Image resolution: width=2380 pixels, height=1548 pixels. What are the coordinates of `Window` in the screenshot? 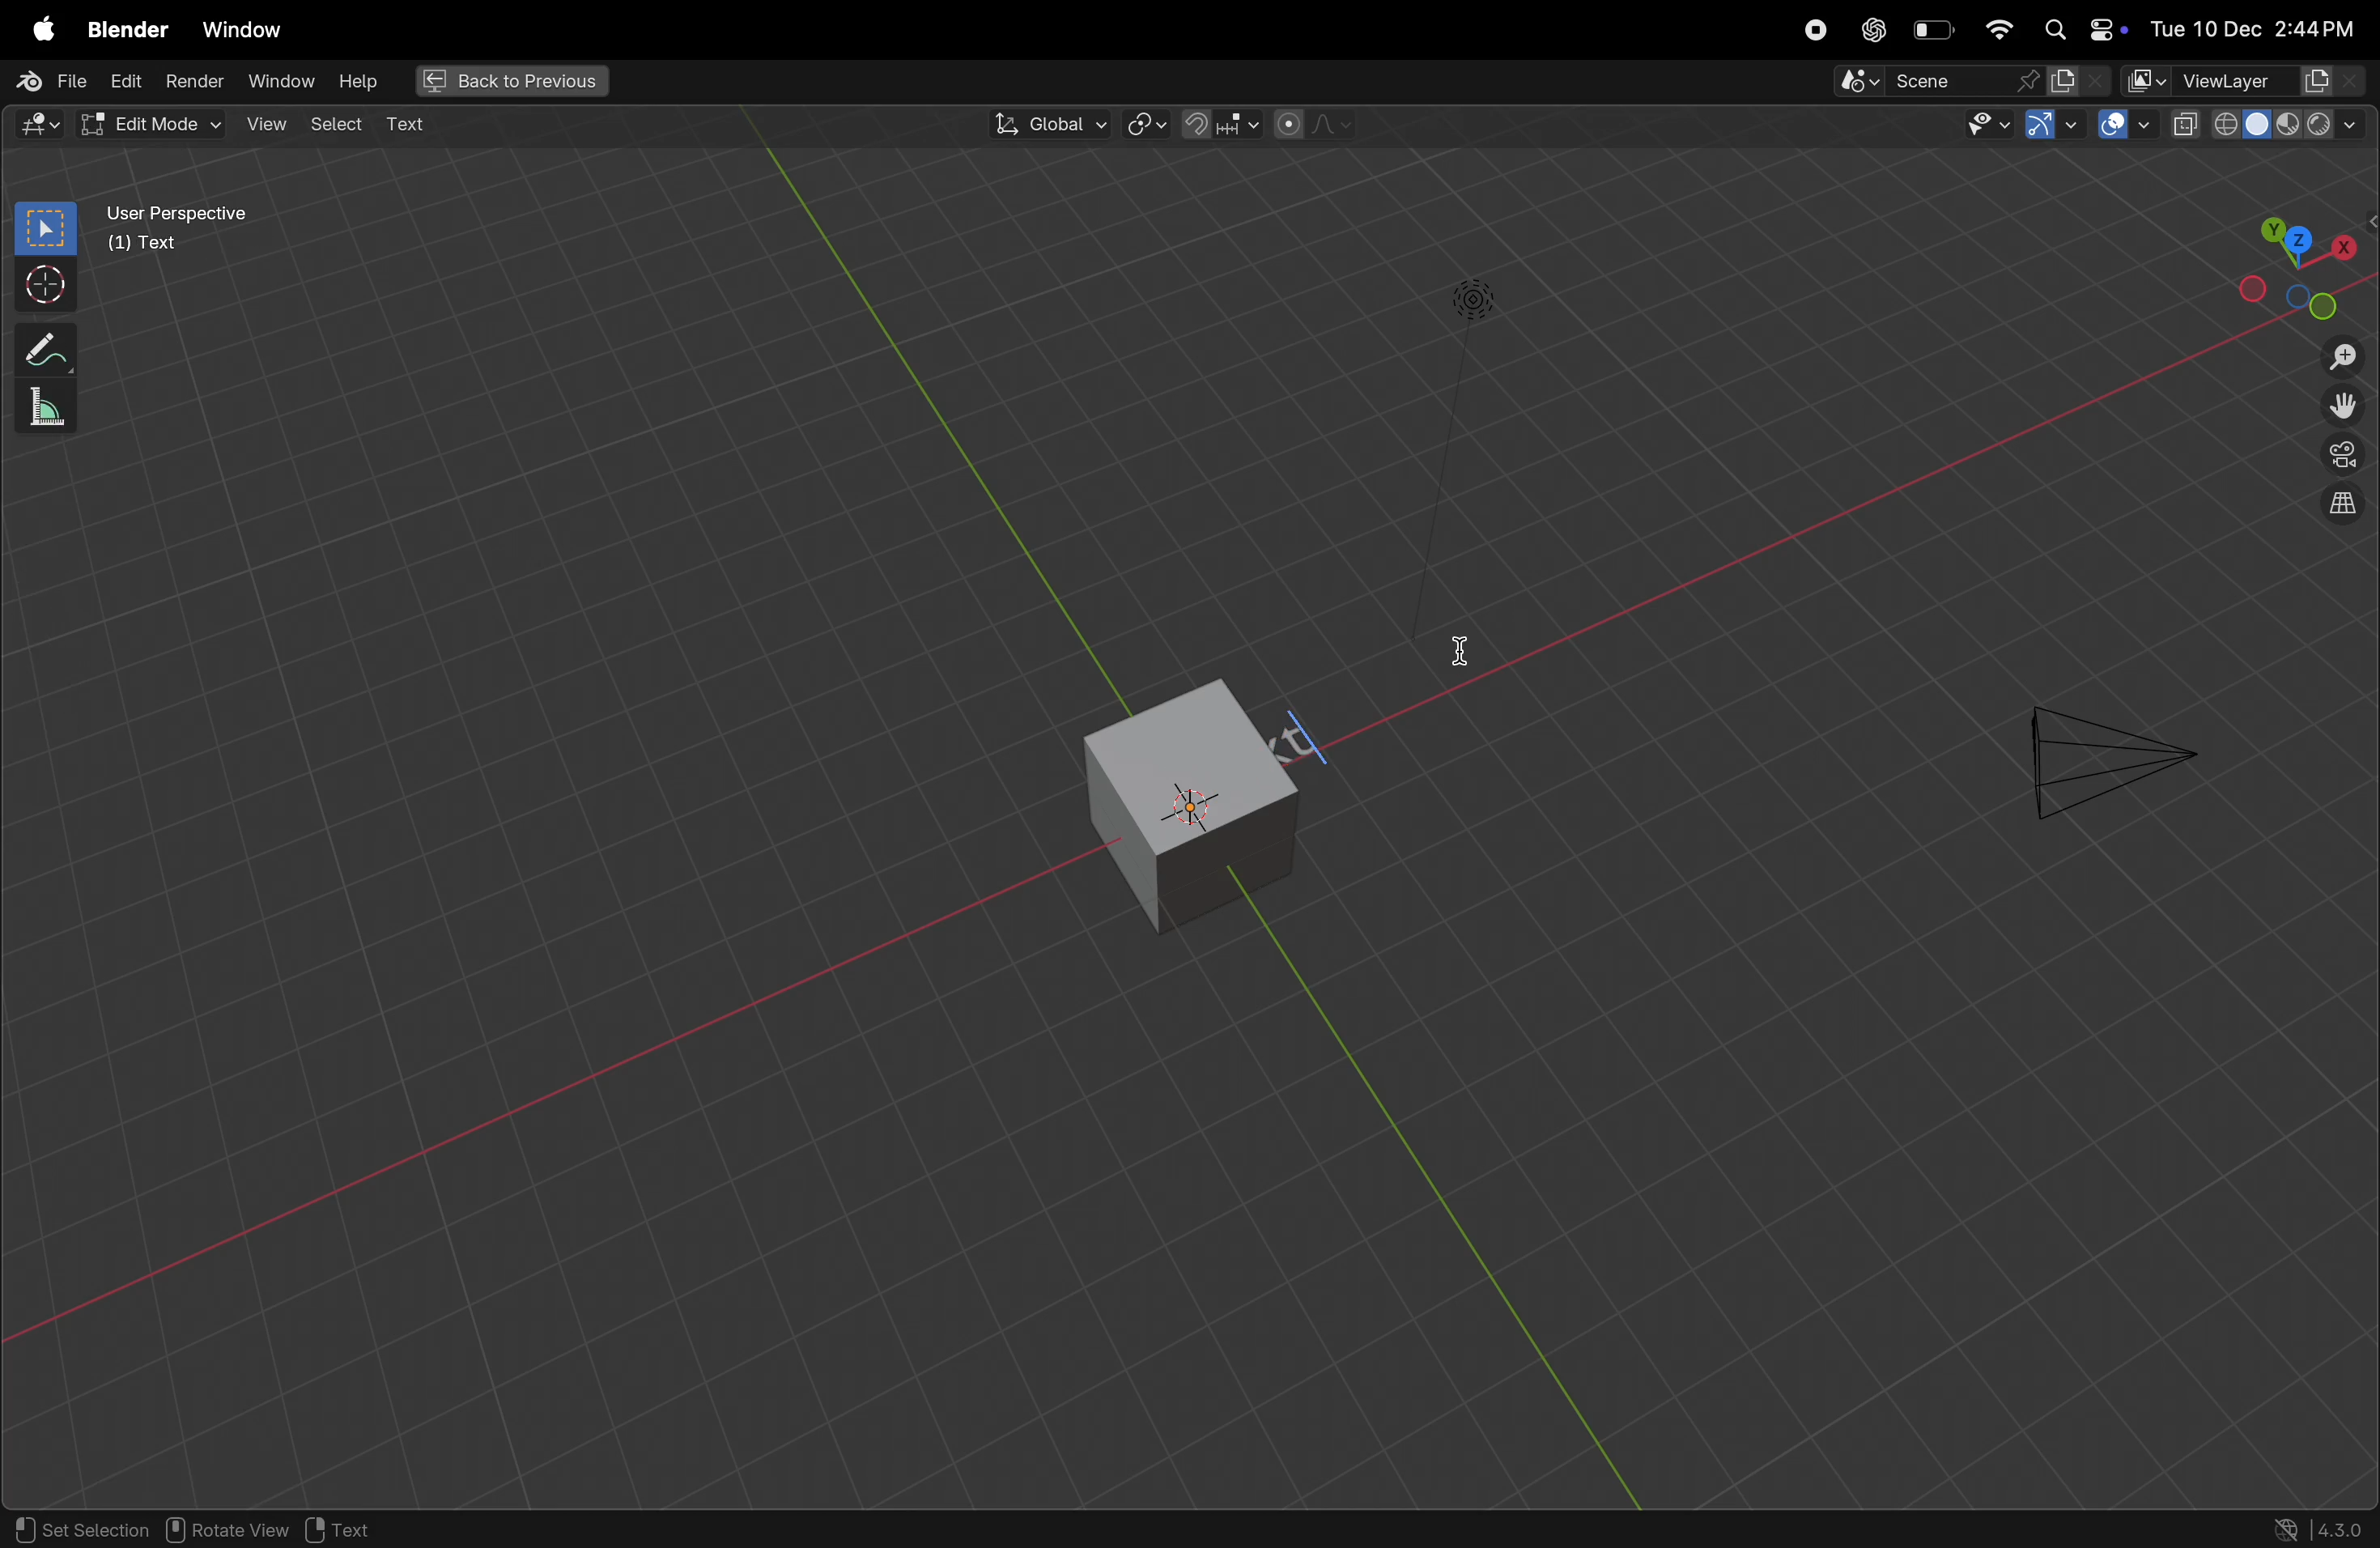 It's located at (244, 25).